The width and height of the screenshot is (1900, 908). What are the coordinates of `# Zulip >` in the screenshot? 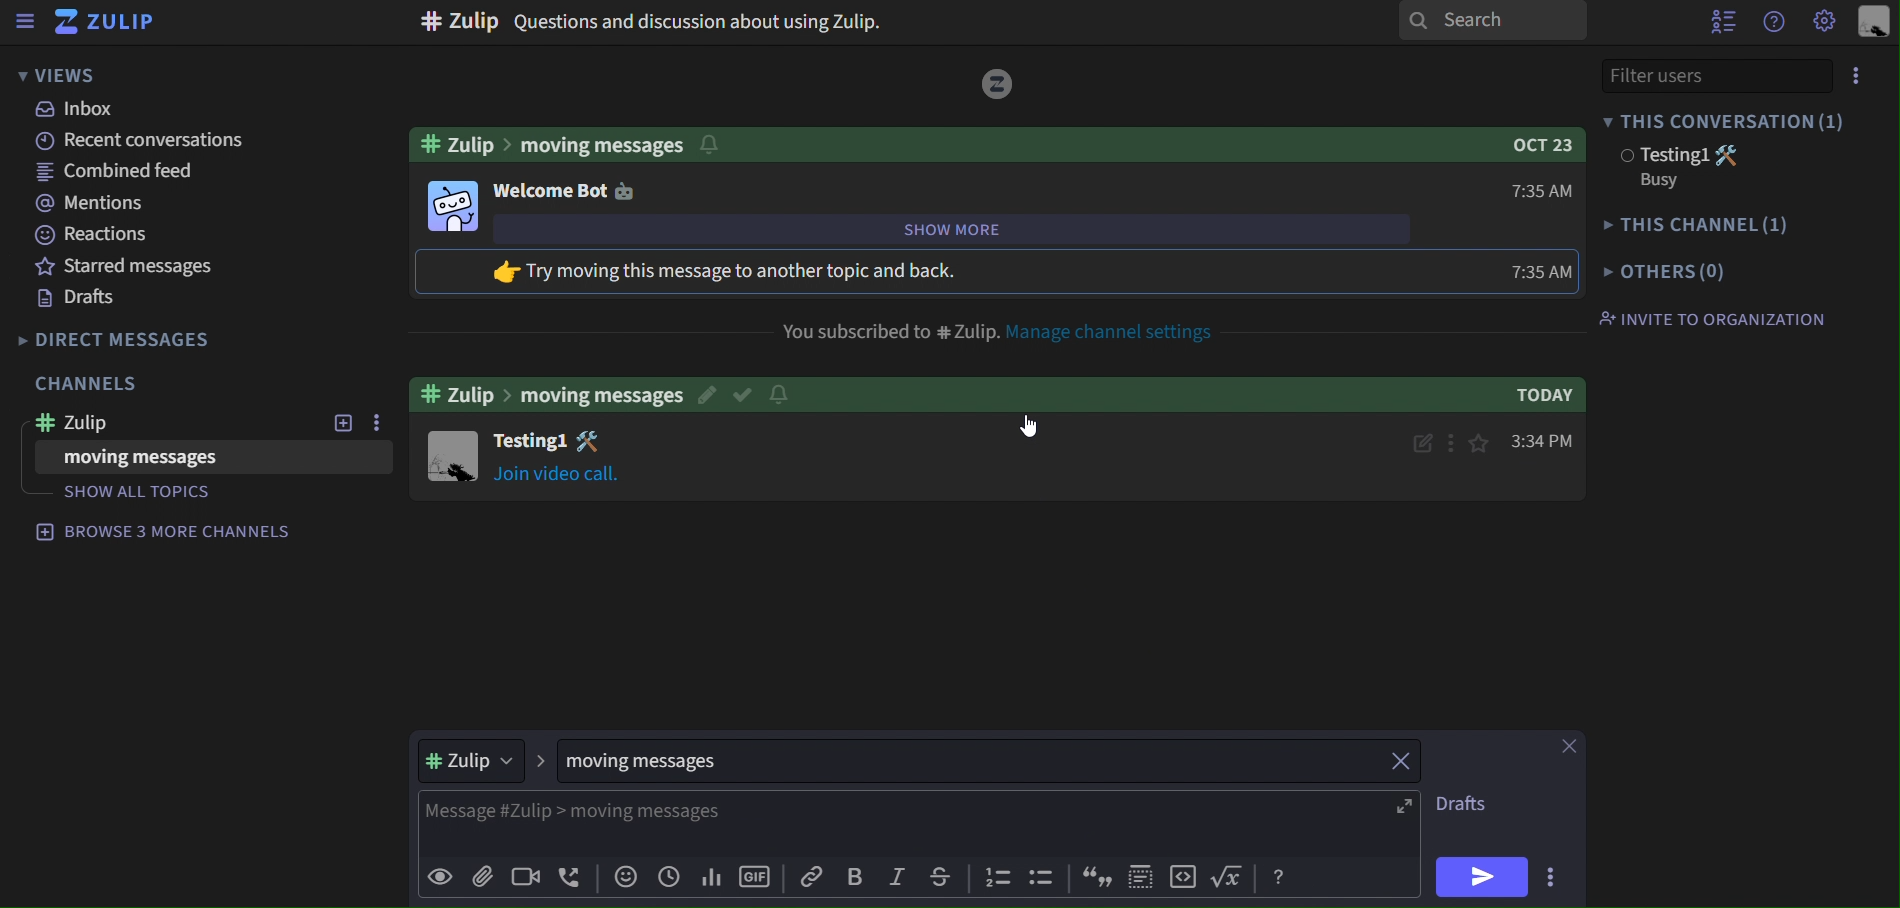 It's located at (480, 761).